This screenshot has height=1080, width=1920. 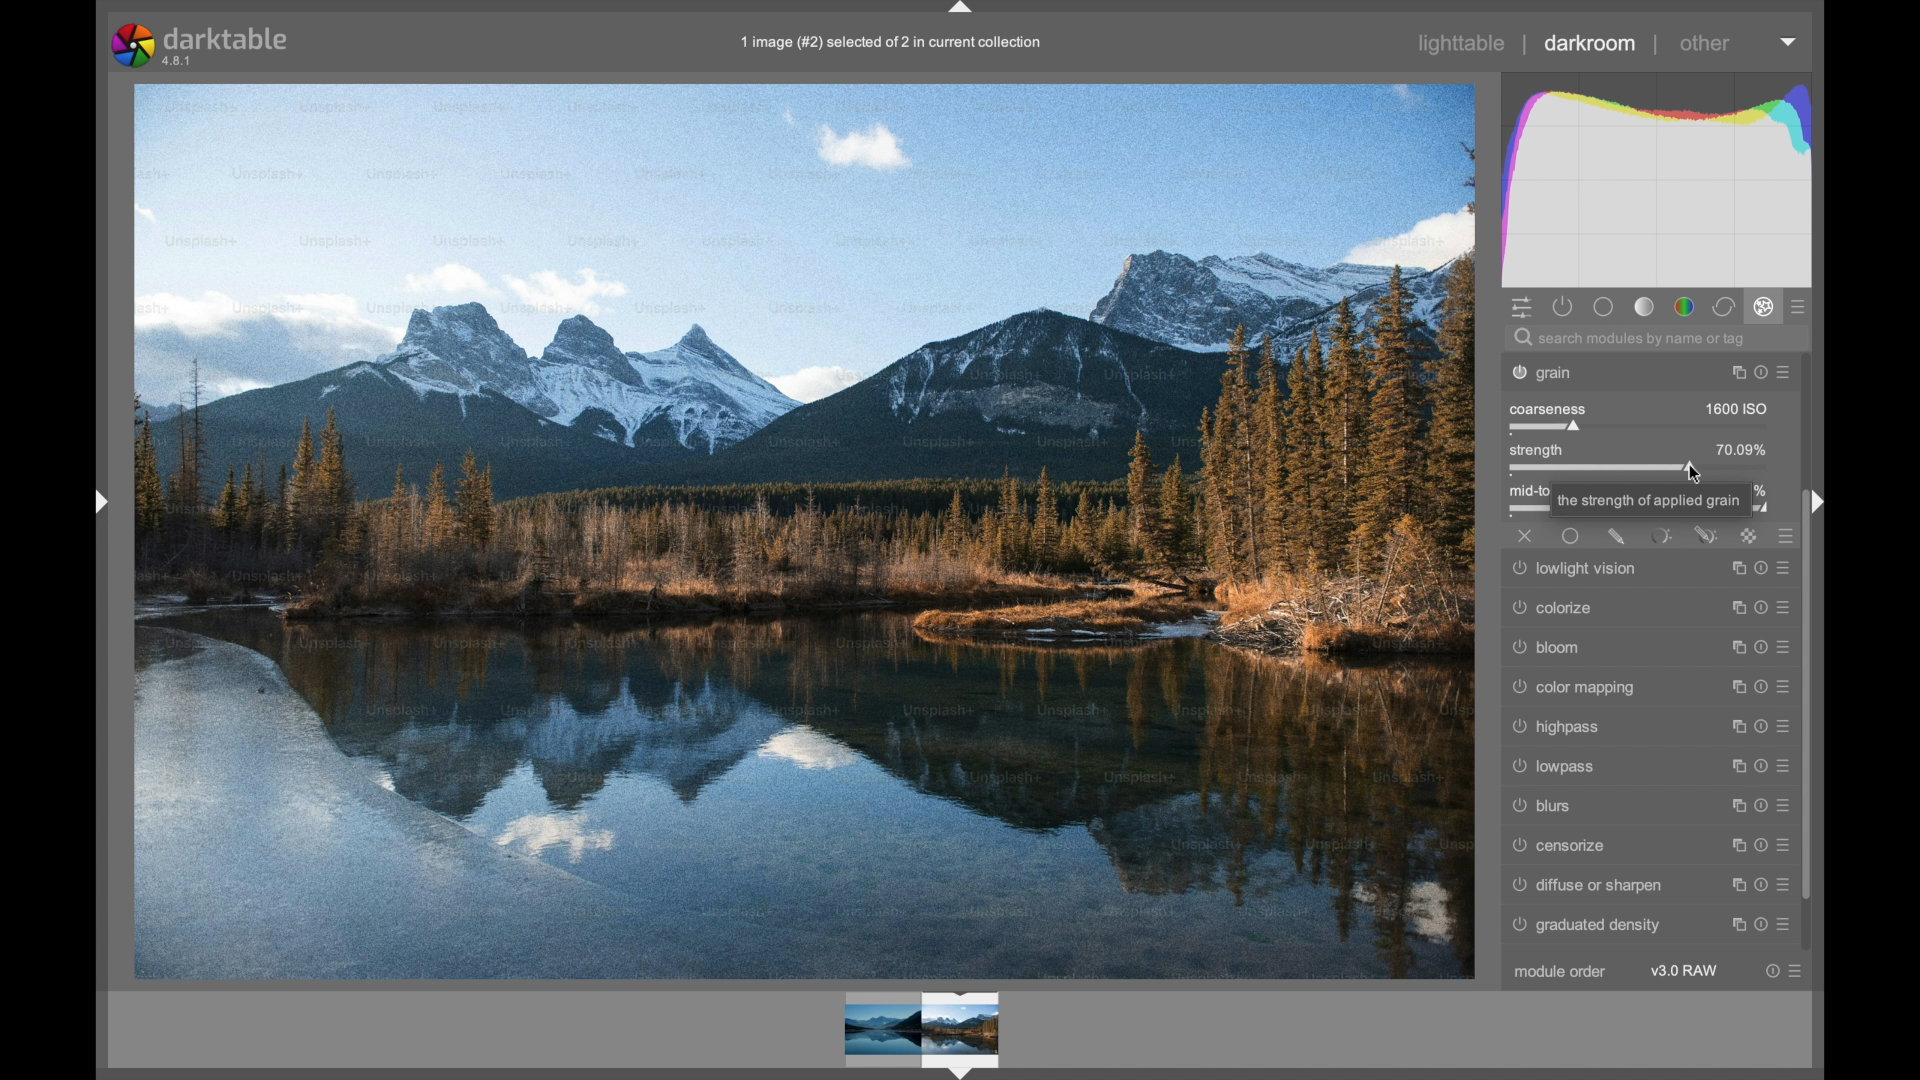 What do you see at coordinates (1649, 501) in the screenshot?
I see `the strength of applied grain` at bounding box center [1649, 501].